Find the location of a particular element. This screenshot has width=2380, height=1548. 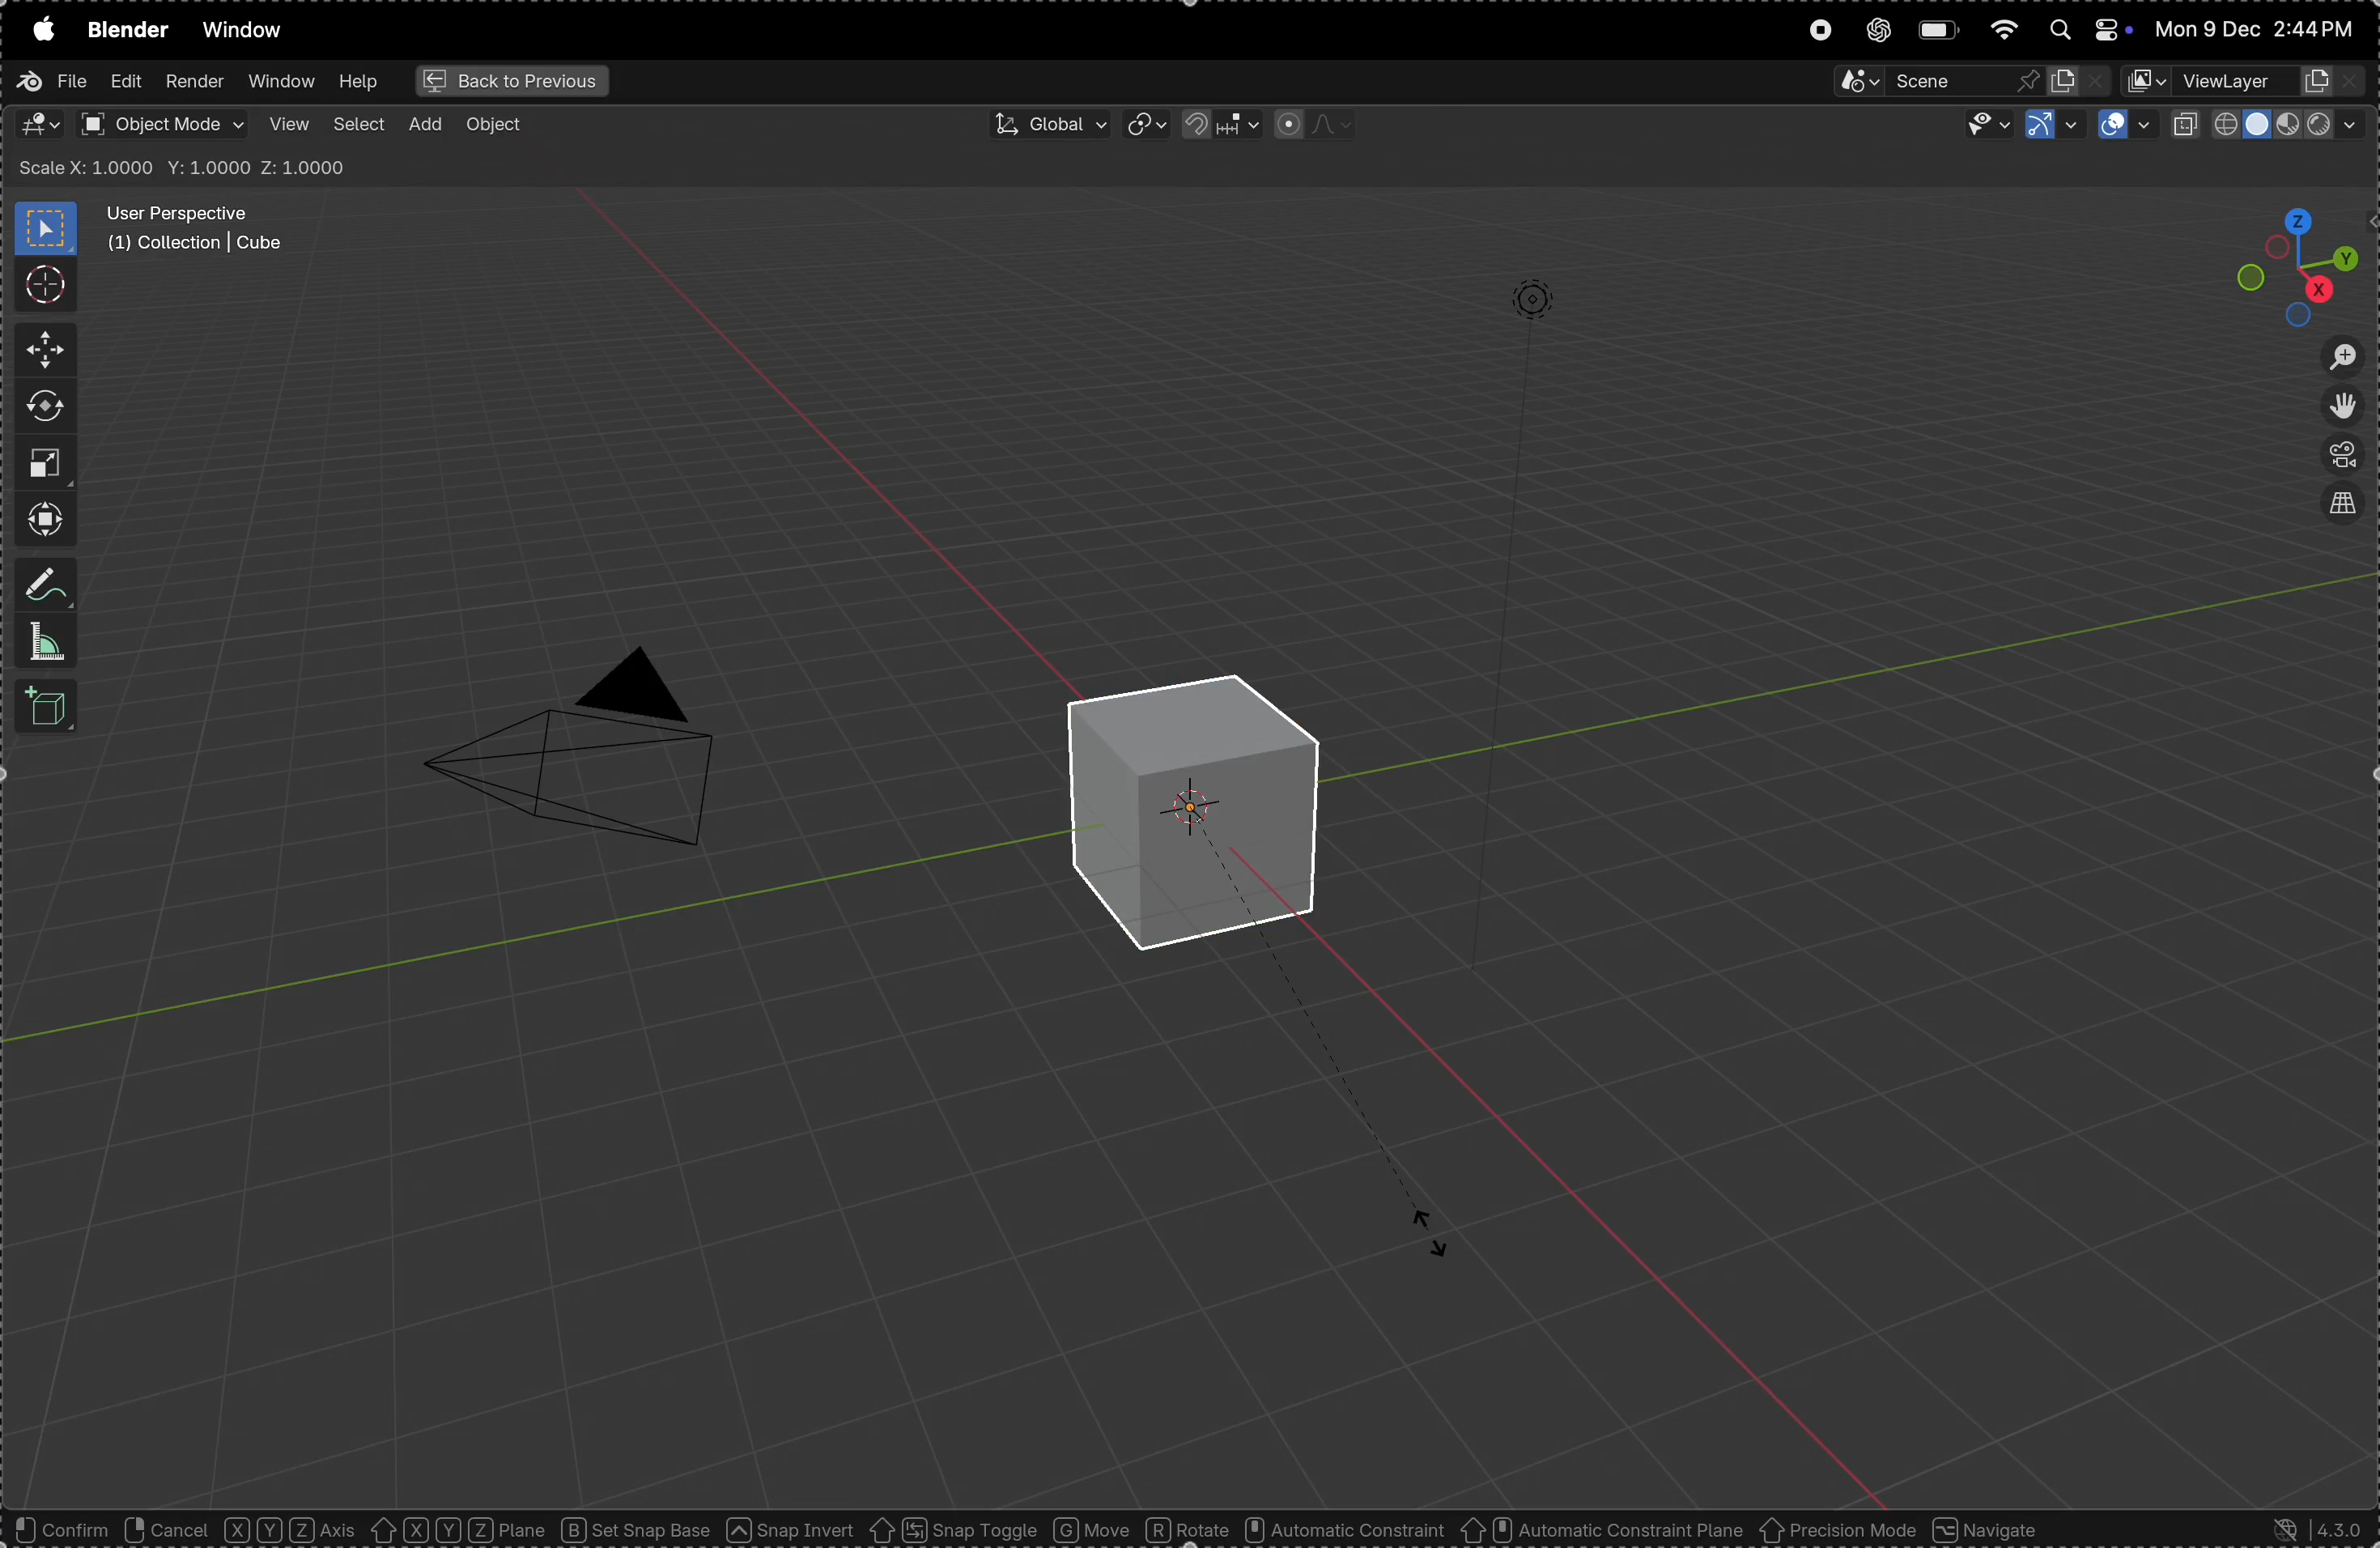

camera is located at coordinates (598, 759).